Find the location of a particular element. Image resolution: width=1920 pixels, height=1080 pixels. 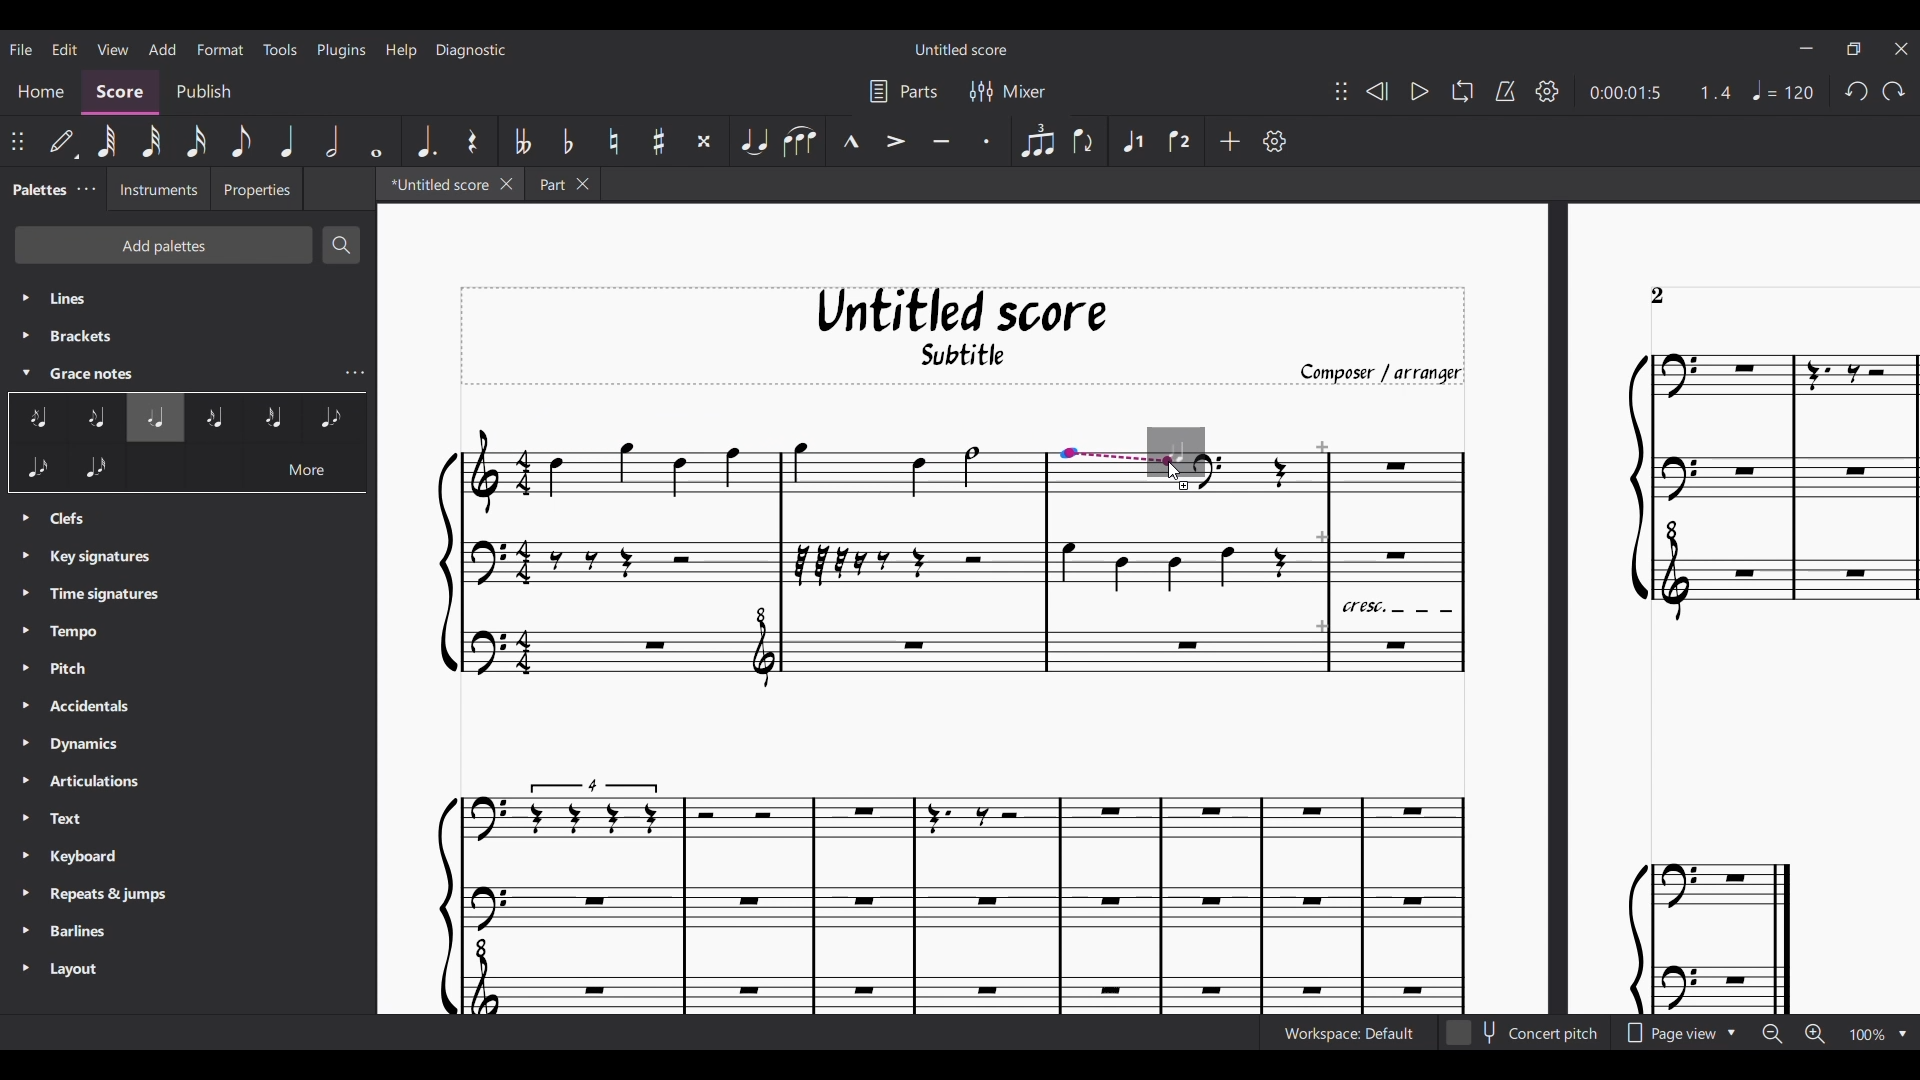

Properties tab is located at coordinates (256, 189).